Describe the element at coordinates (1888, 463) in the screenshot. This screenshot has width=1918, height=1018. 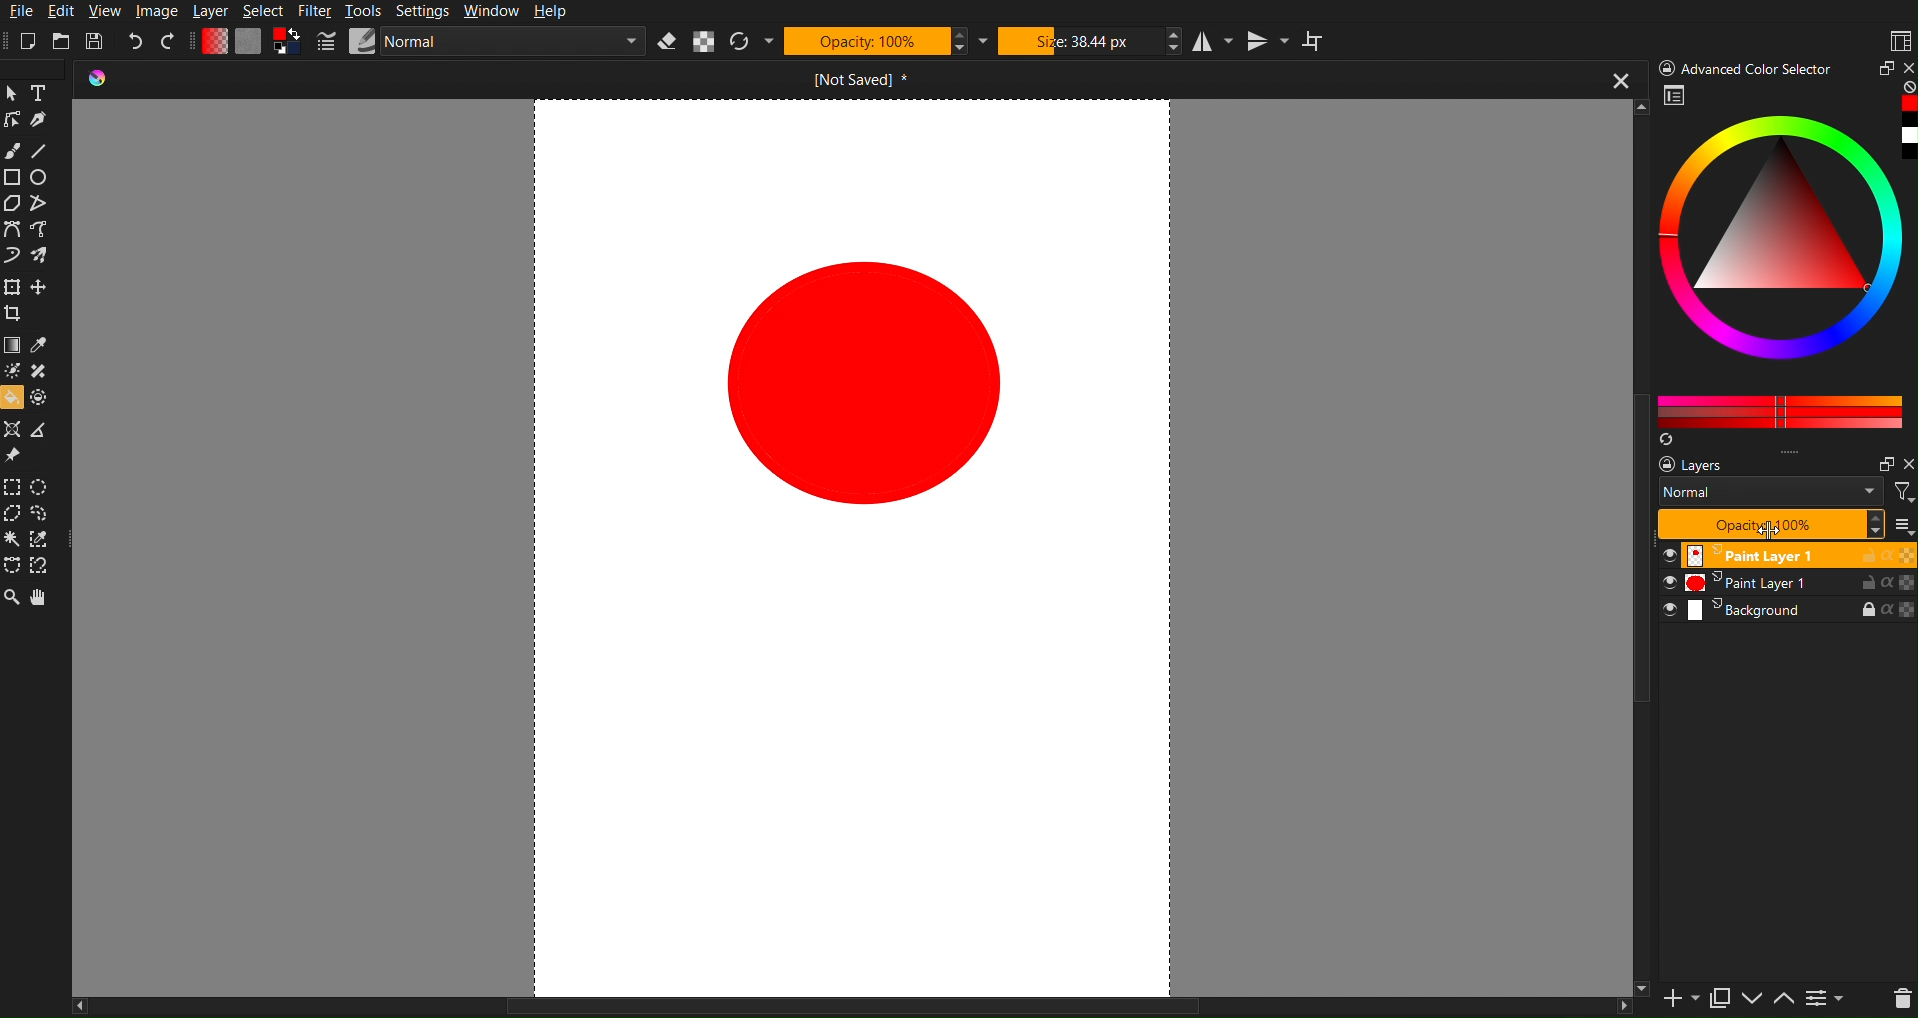
I see `Minimize` at that location.